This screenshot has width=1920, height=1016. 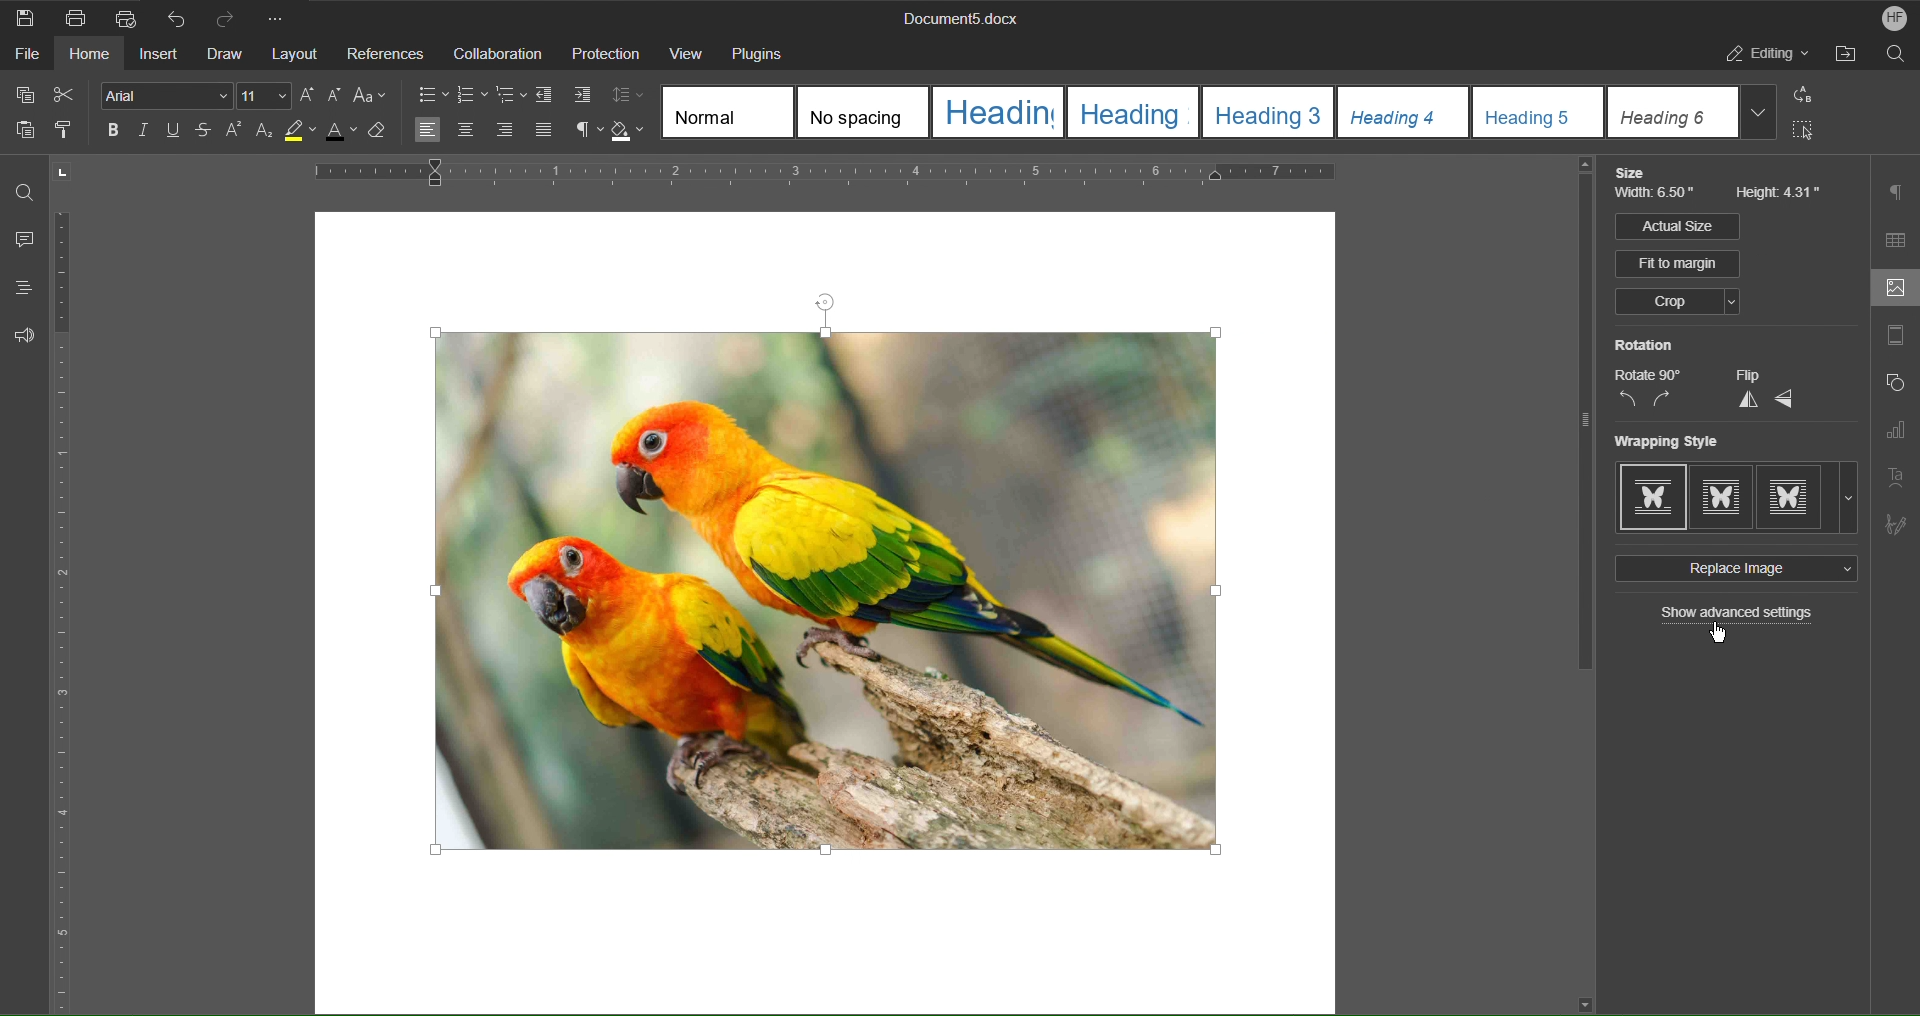 What do you see at coordinates (143, 131) in the screenshot?
I see `Italic` at bounding box center [143, 131].